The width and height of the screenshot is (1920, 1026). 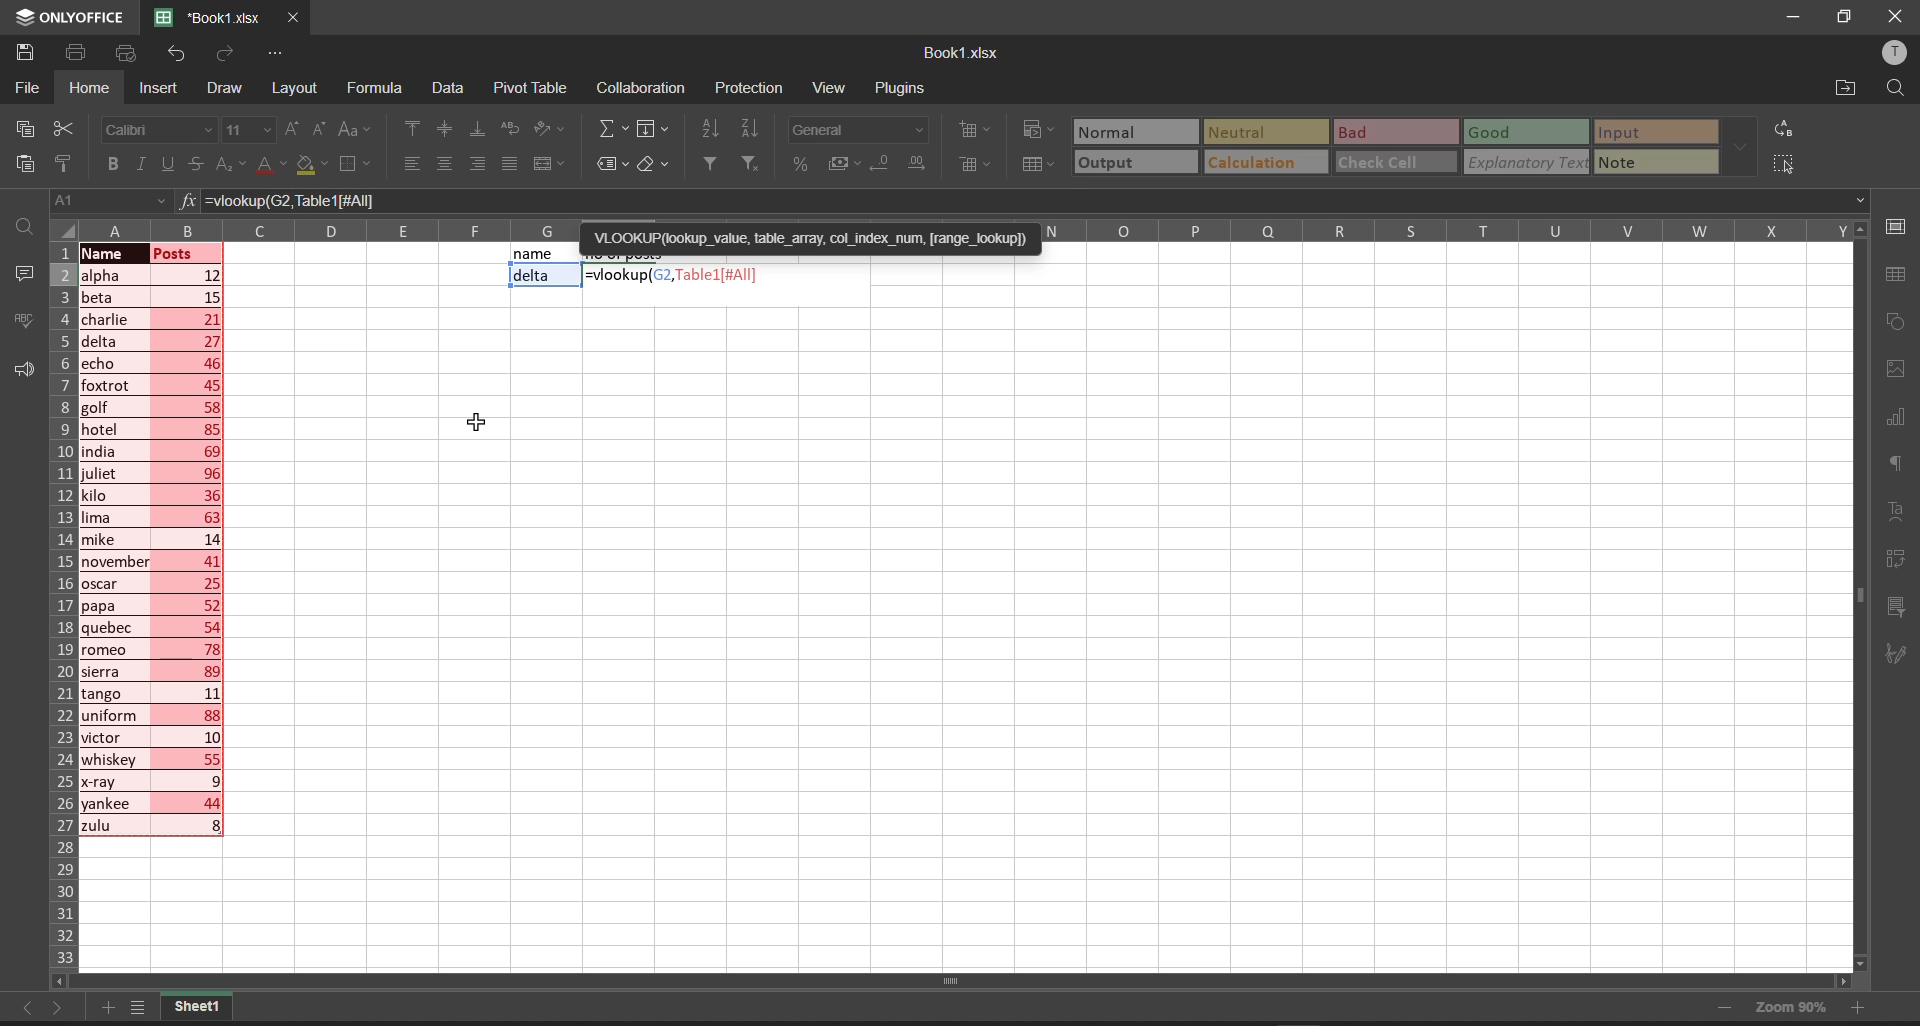 I want to click on merge and center, so click(x=550, y=165).